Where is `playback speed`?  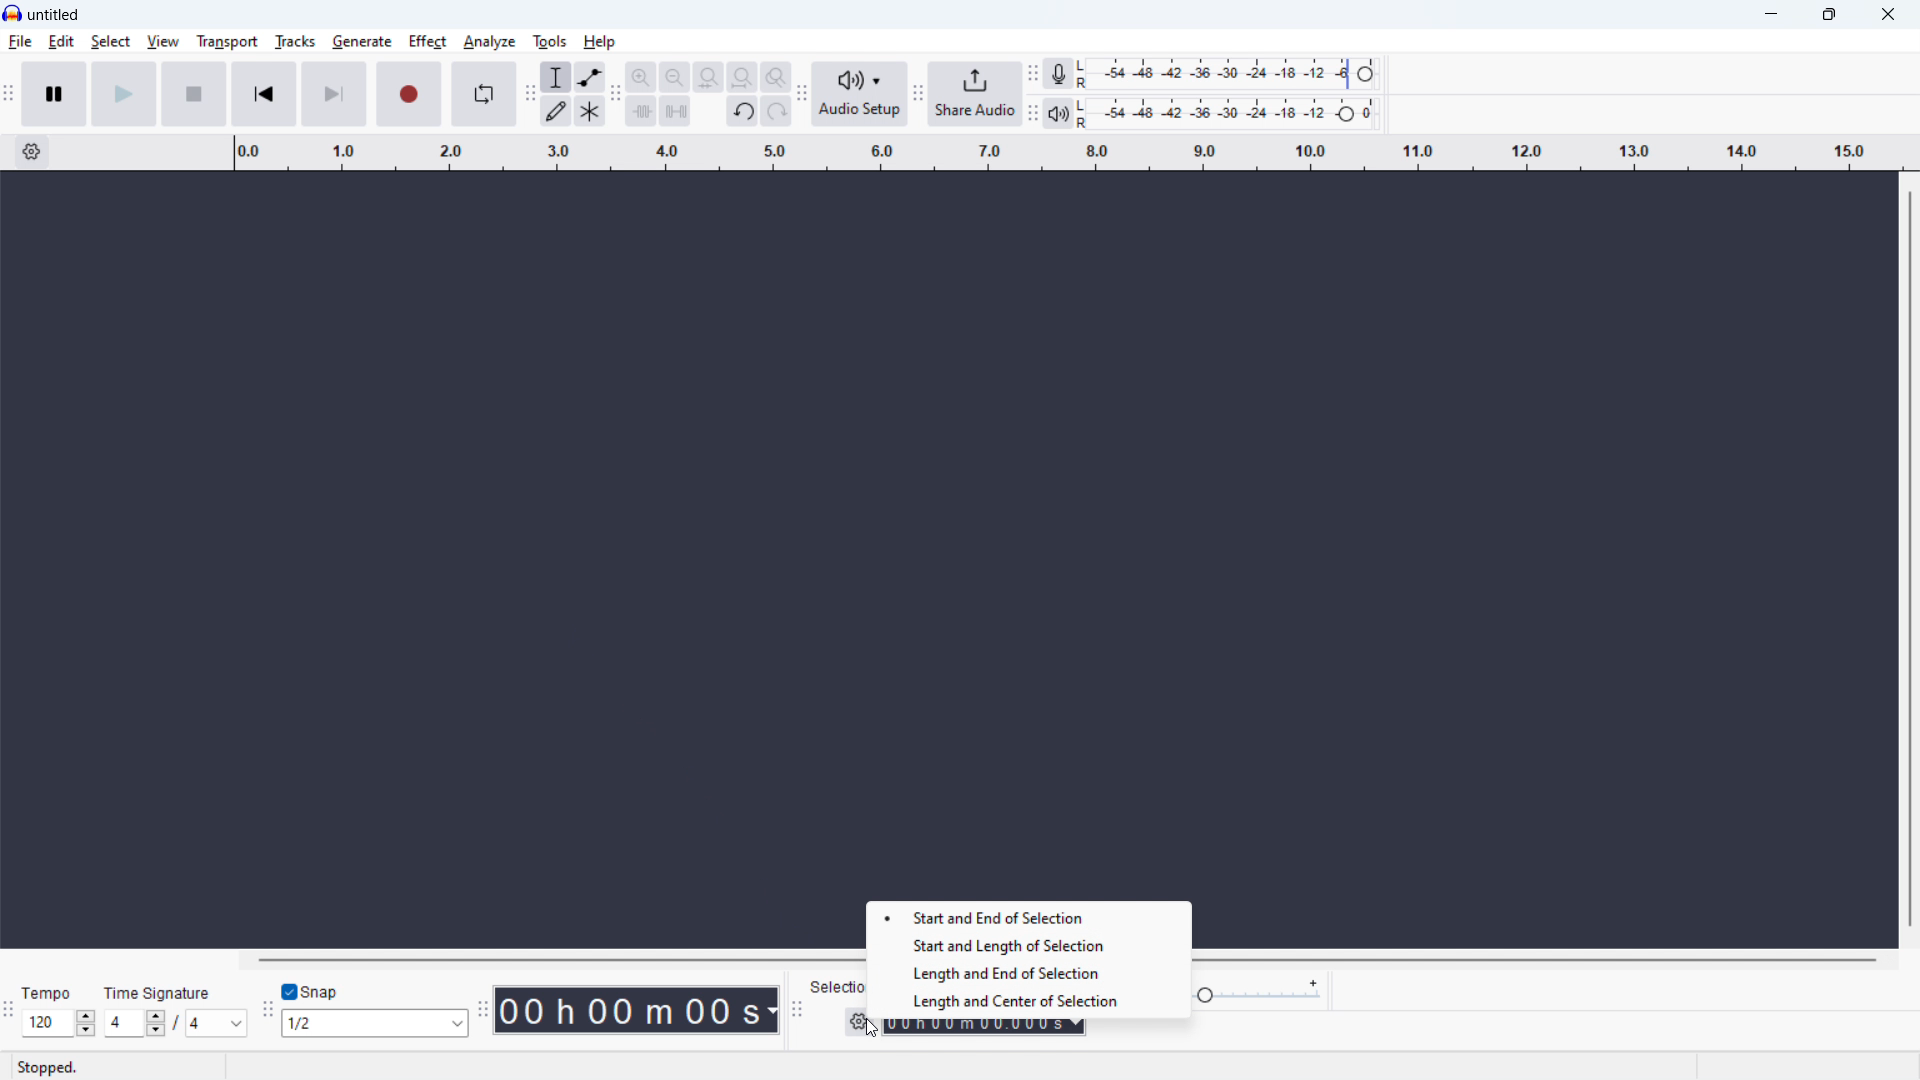 playback speed is located at coordinates (1258, 992).